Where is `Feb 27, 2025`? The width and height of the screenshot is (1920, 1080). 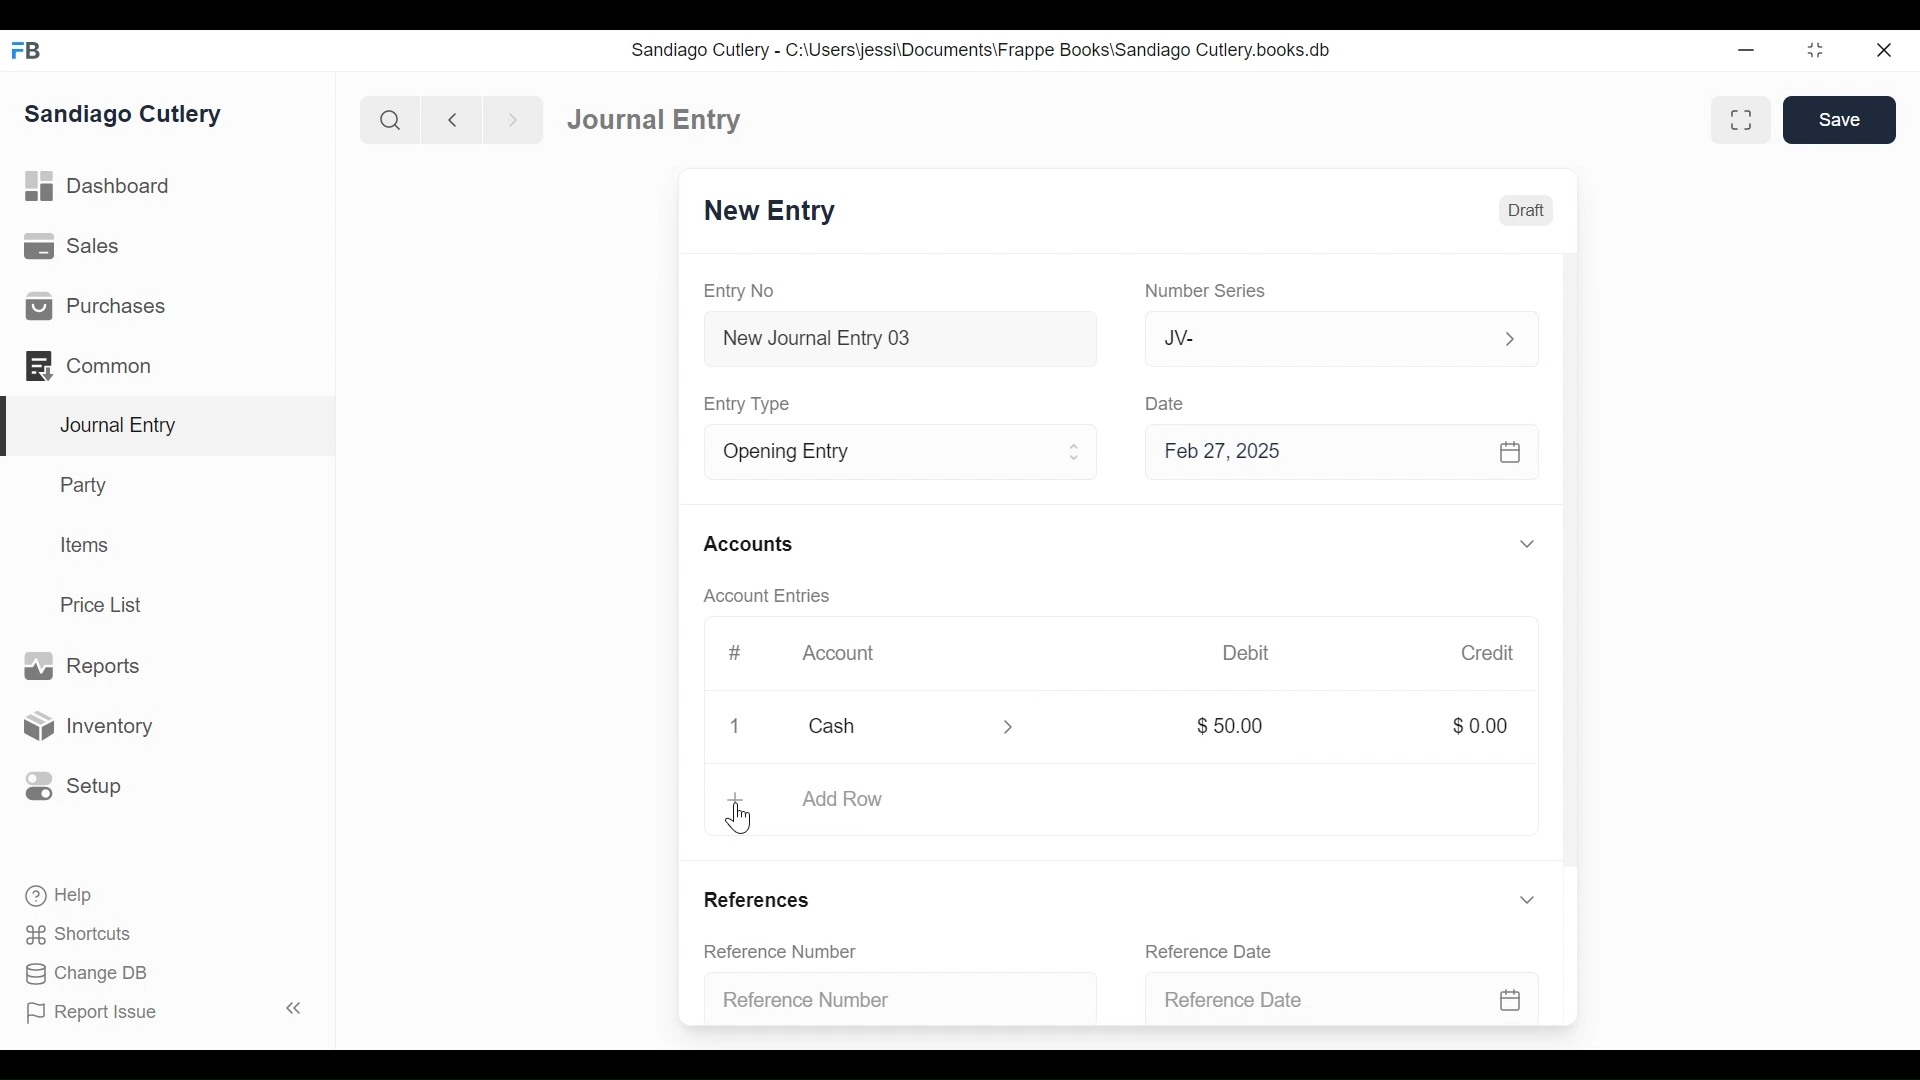 Feb 27, 2025 is located at coordinates (1338, 453).